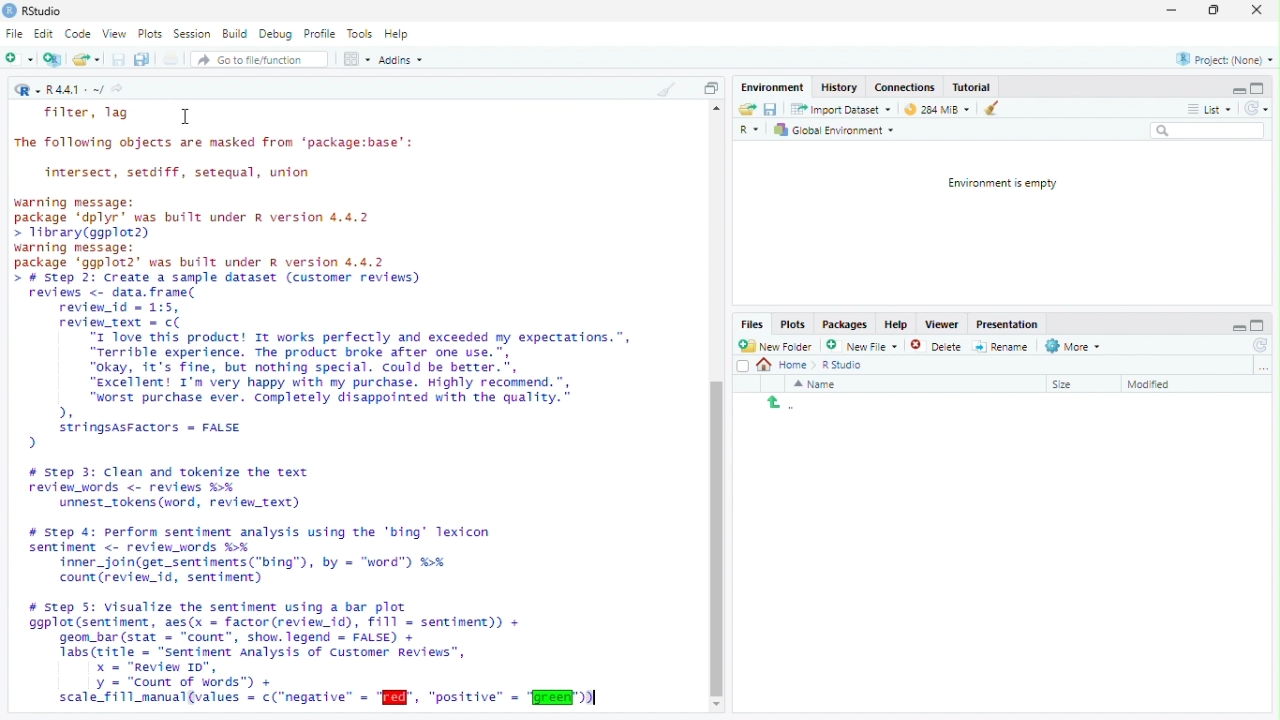 The height and width of the screenshot is (720, 1280). I want to click on Clean, so click(665, 88).